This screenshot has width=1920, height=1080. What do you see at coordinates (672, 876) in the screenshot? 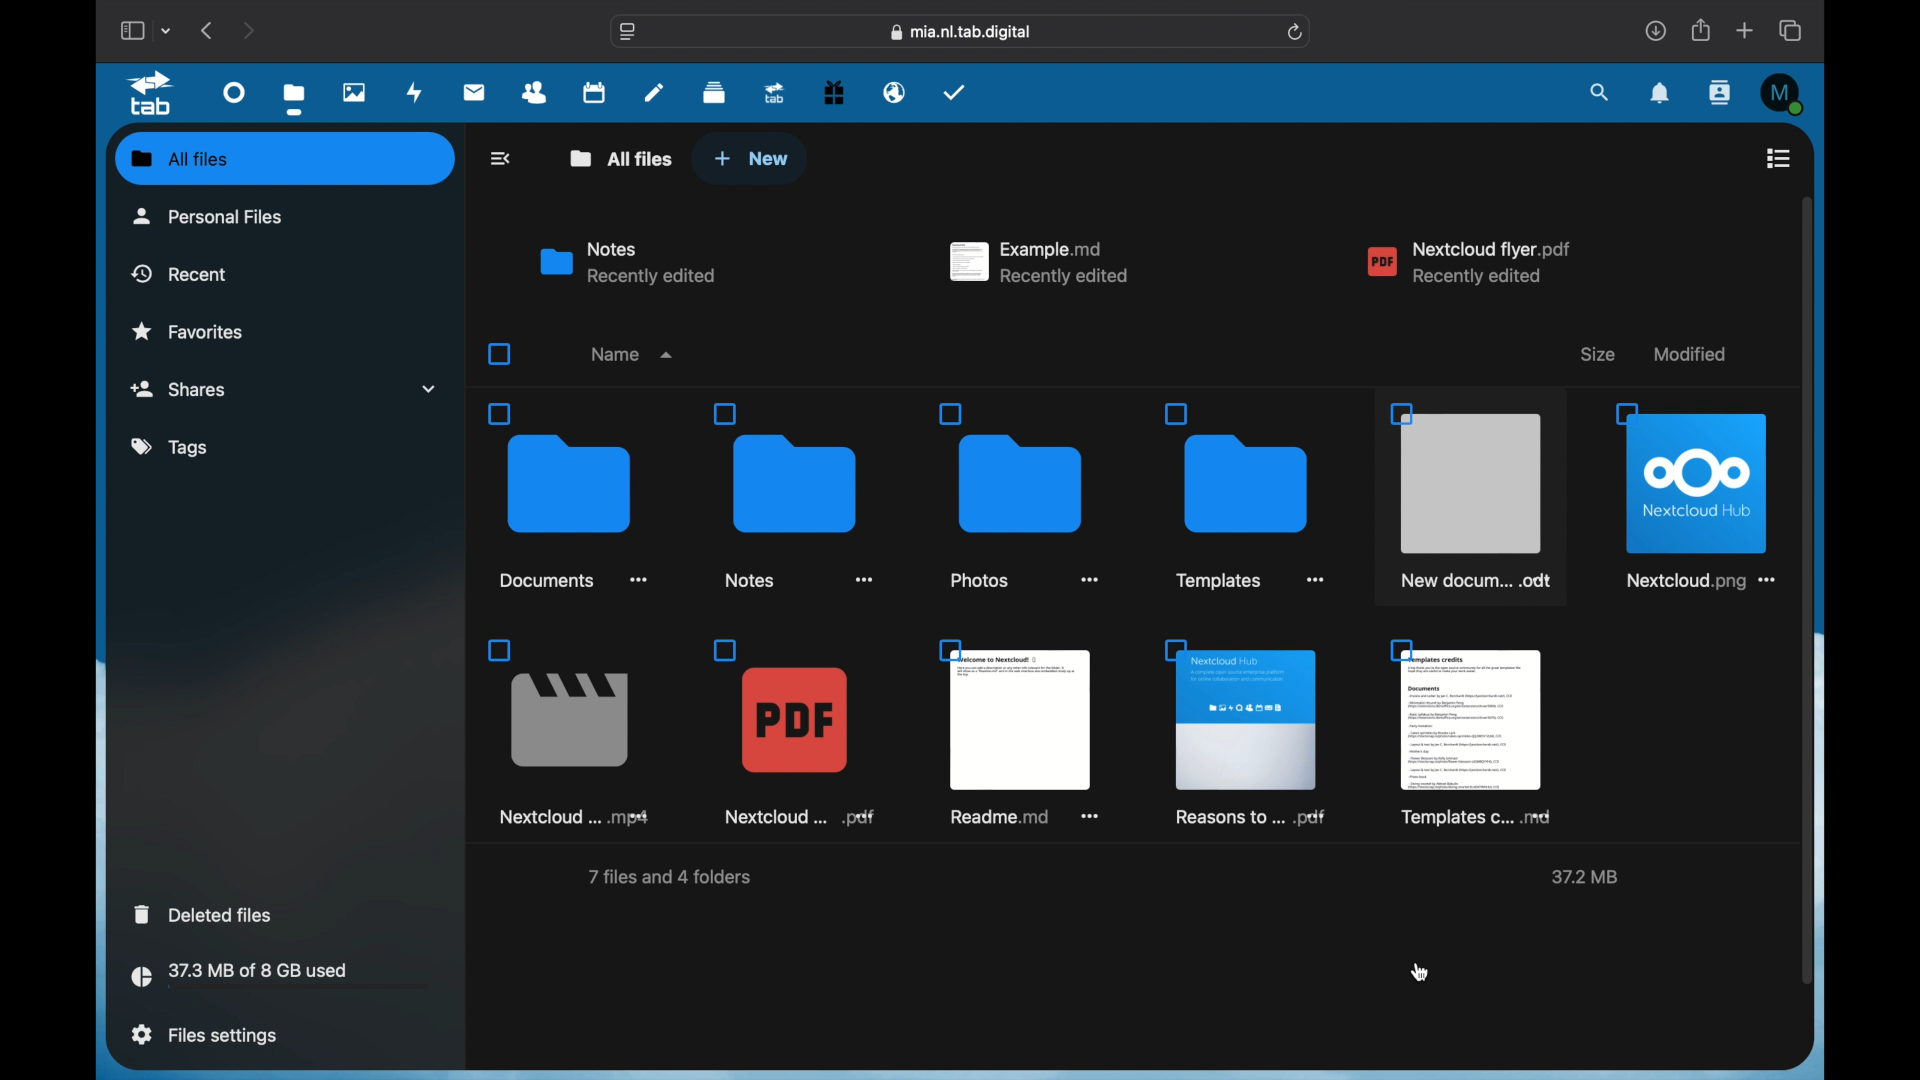
I see `7 files and 4 folders` at bounding box center [672, 876].